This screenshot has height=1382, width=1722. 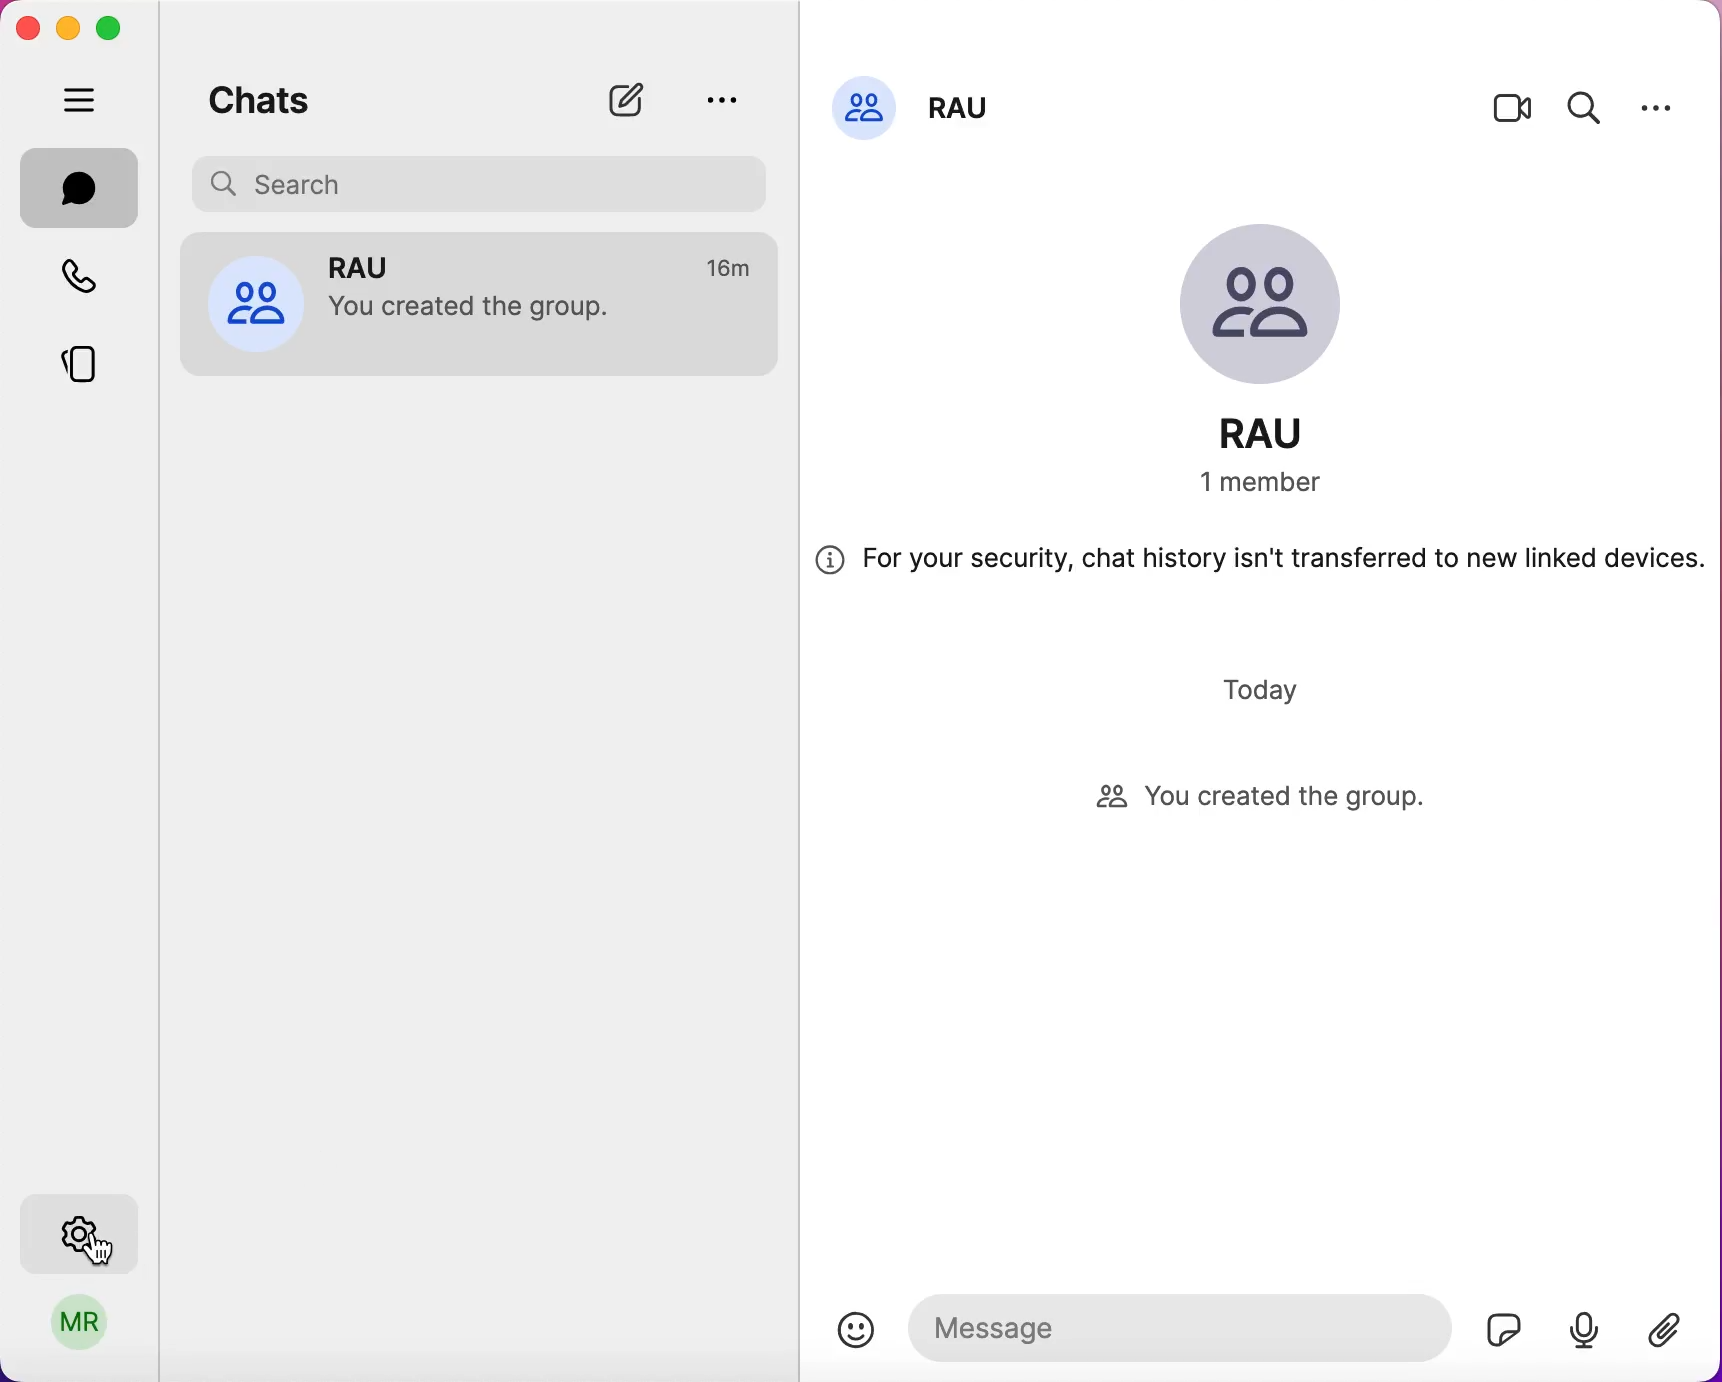 What do you see at coordinates (84, 102) in the screenshot?
I see `hide bar` at bounding box center [84, 102].